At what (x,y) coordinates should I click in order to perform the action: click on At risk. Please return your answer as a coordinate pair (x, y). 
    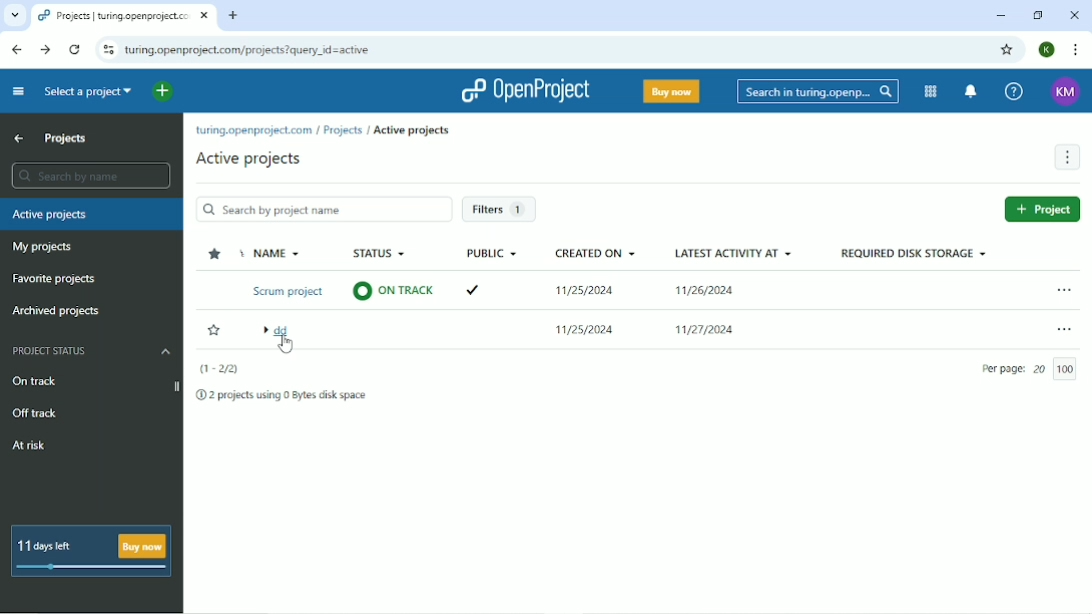
    Looking at the image, I should click on (31, 446).